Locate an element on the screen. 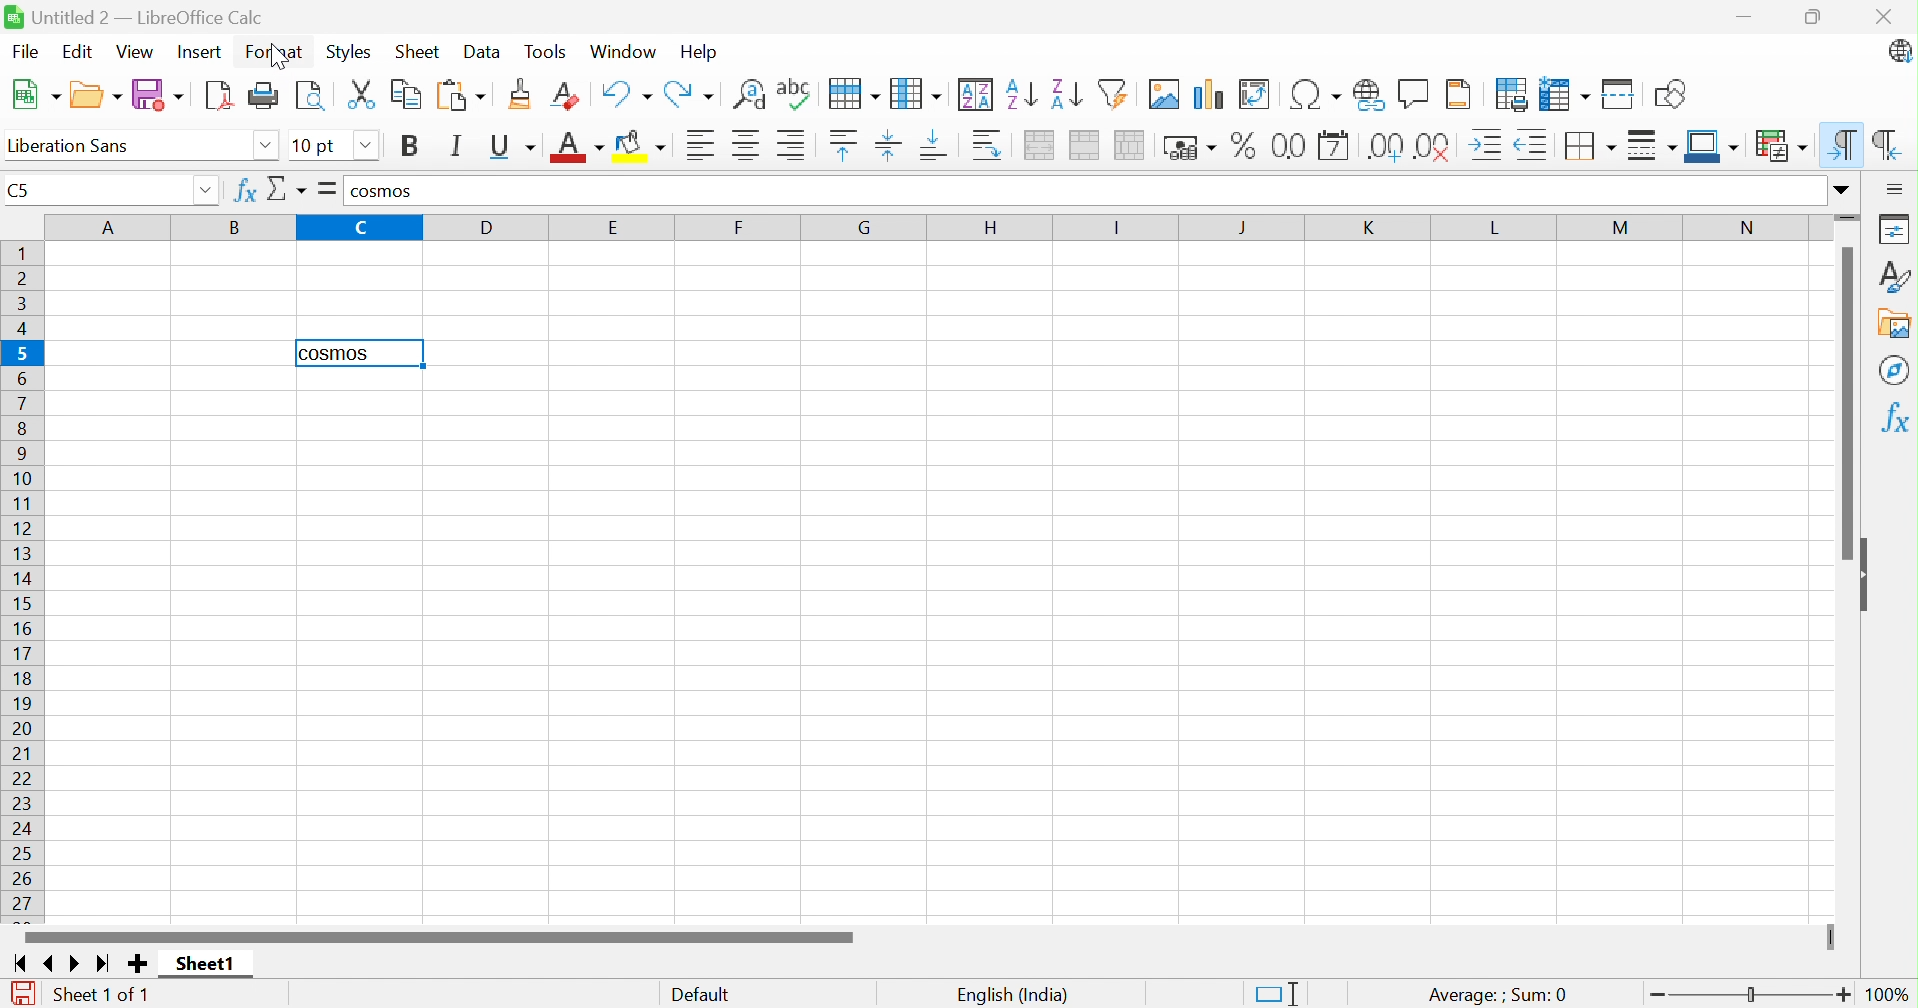  Copy is located at coordinates (405, 93).